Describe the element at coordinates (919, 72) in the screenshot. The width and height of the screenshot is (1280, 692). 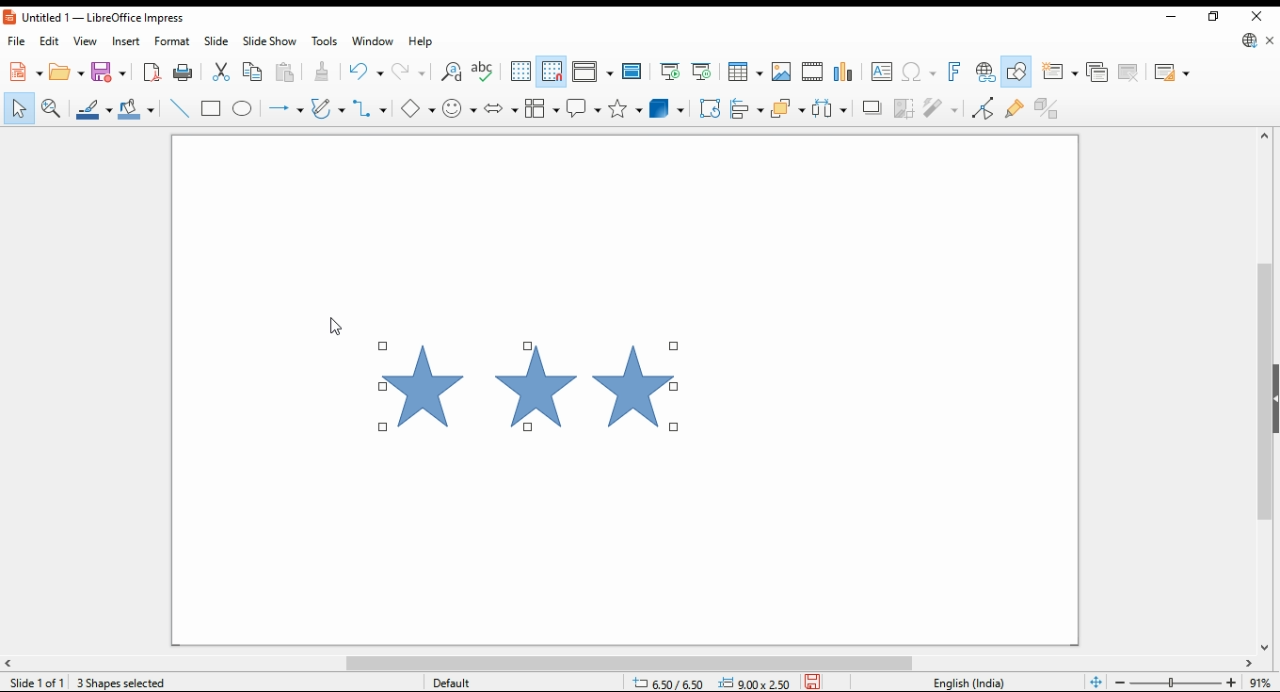
I see `insert special characters` at that location.